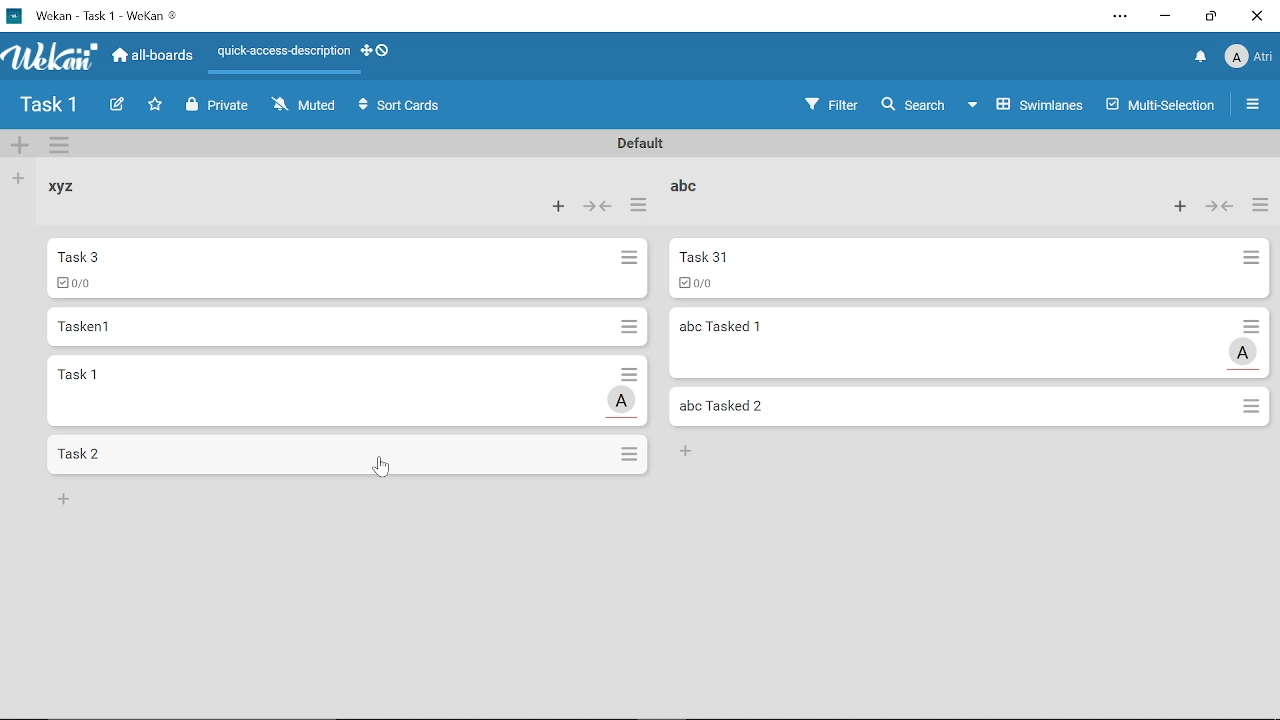 Image resolution: width=1280 pixels, height=720 pixels. What do you see at coordinates (600, 208) in the screenshot?
I see `Collpase` at bounding box center [600, 208].